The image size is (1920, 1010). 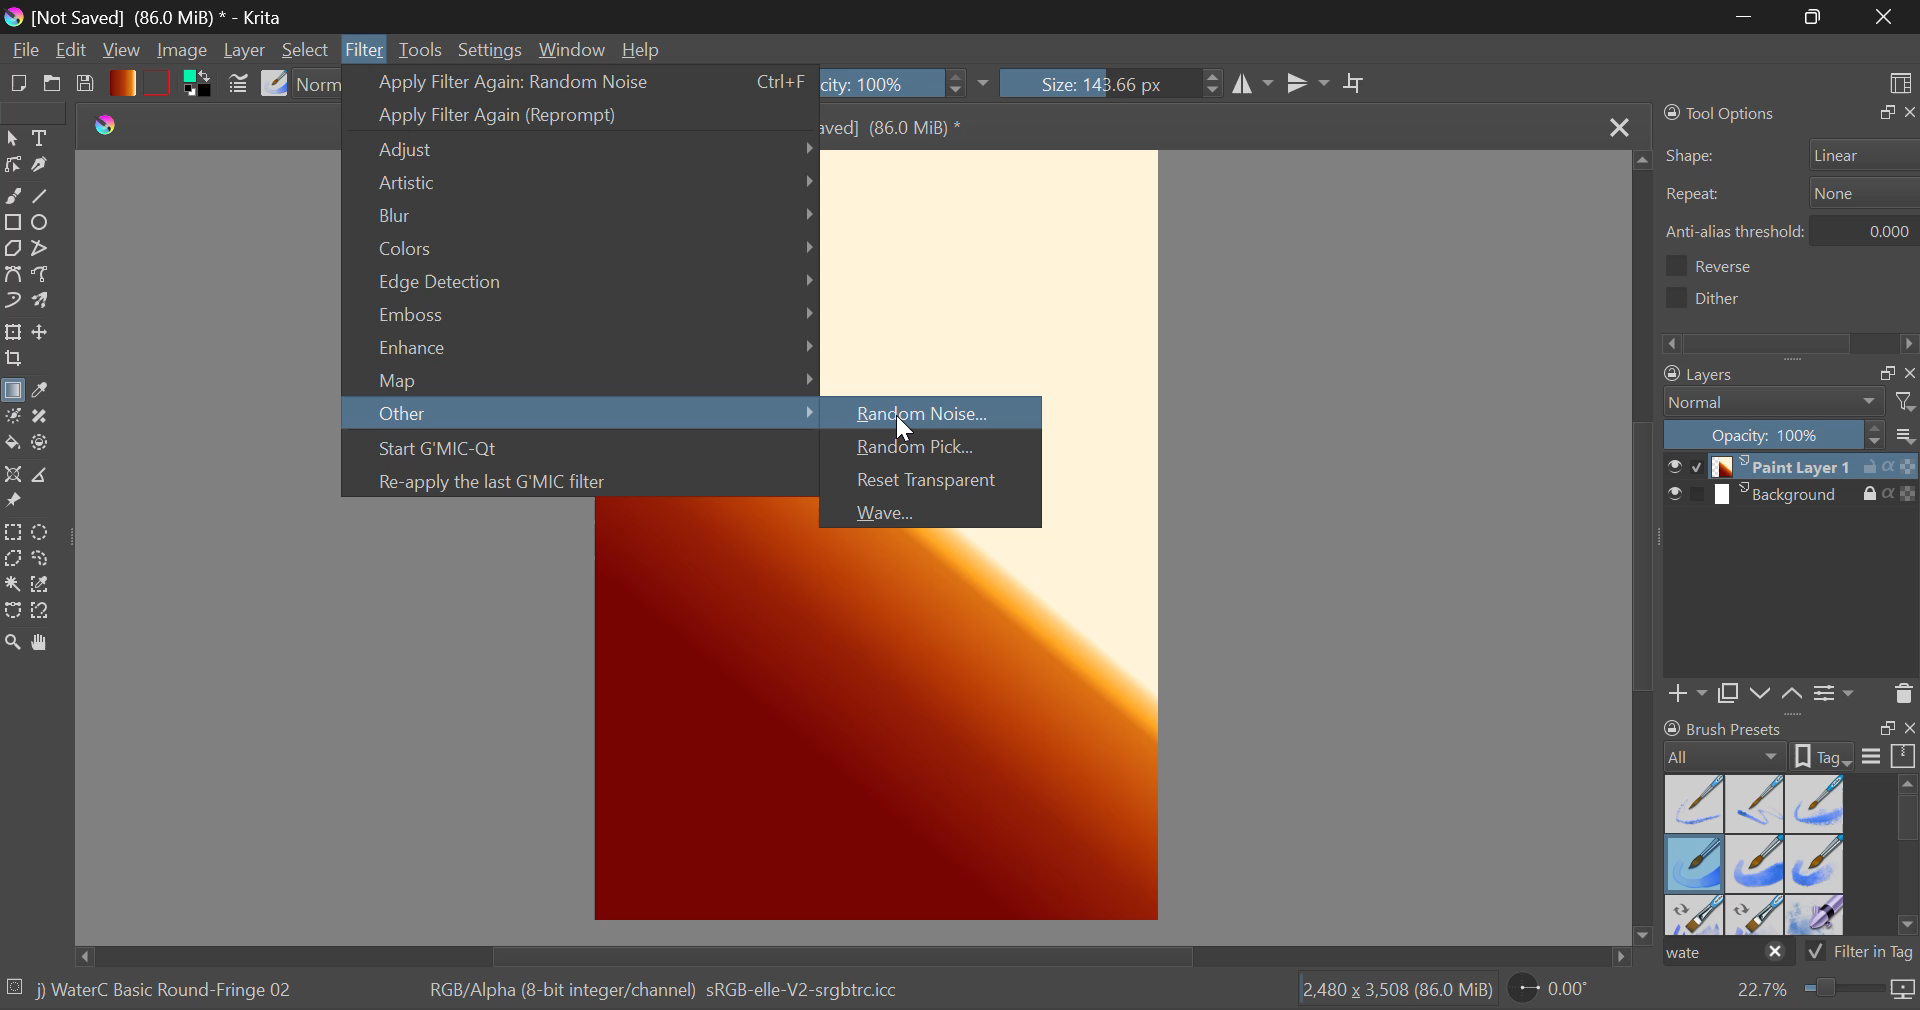 What do you see at coordinates (1885, 17) in the screenshot?
I see `Close` at bounding box center [1885, 17].